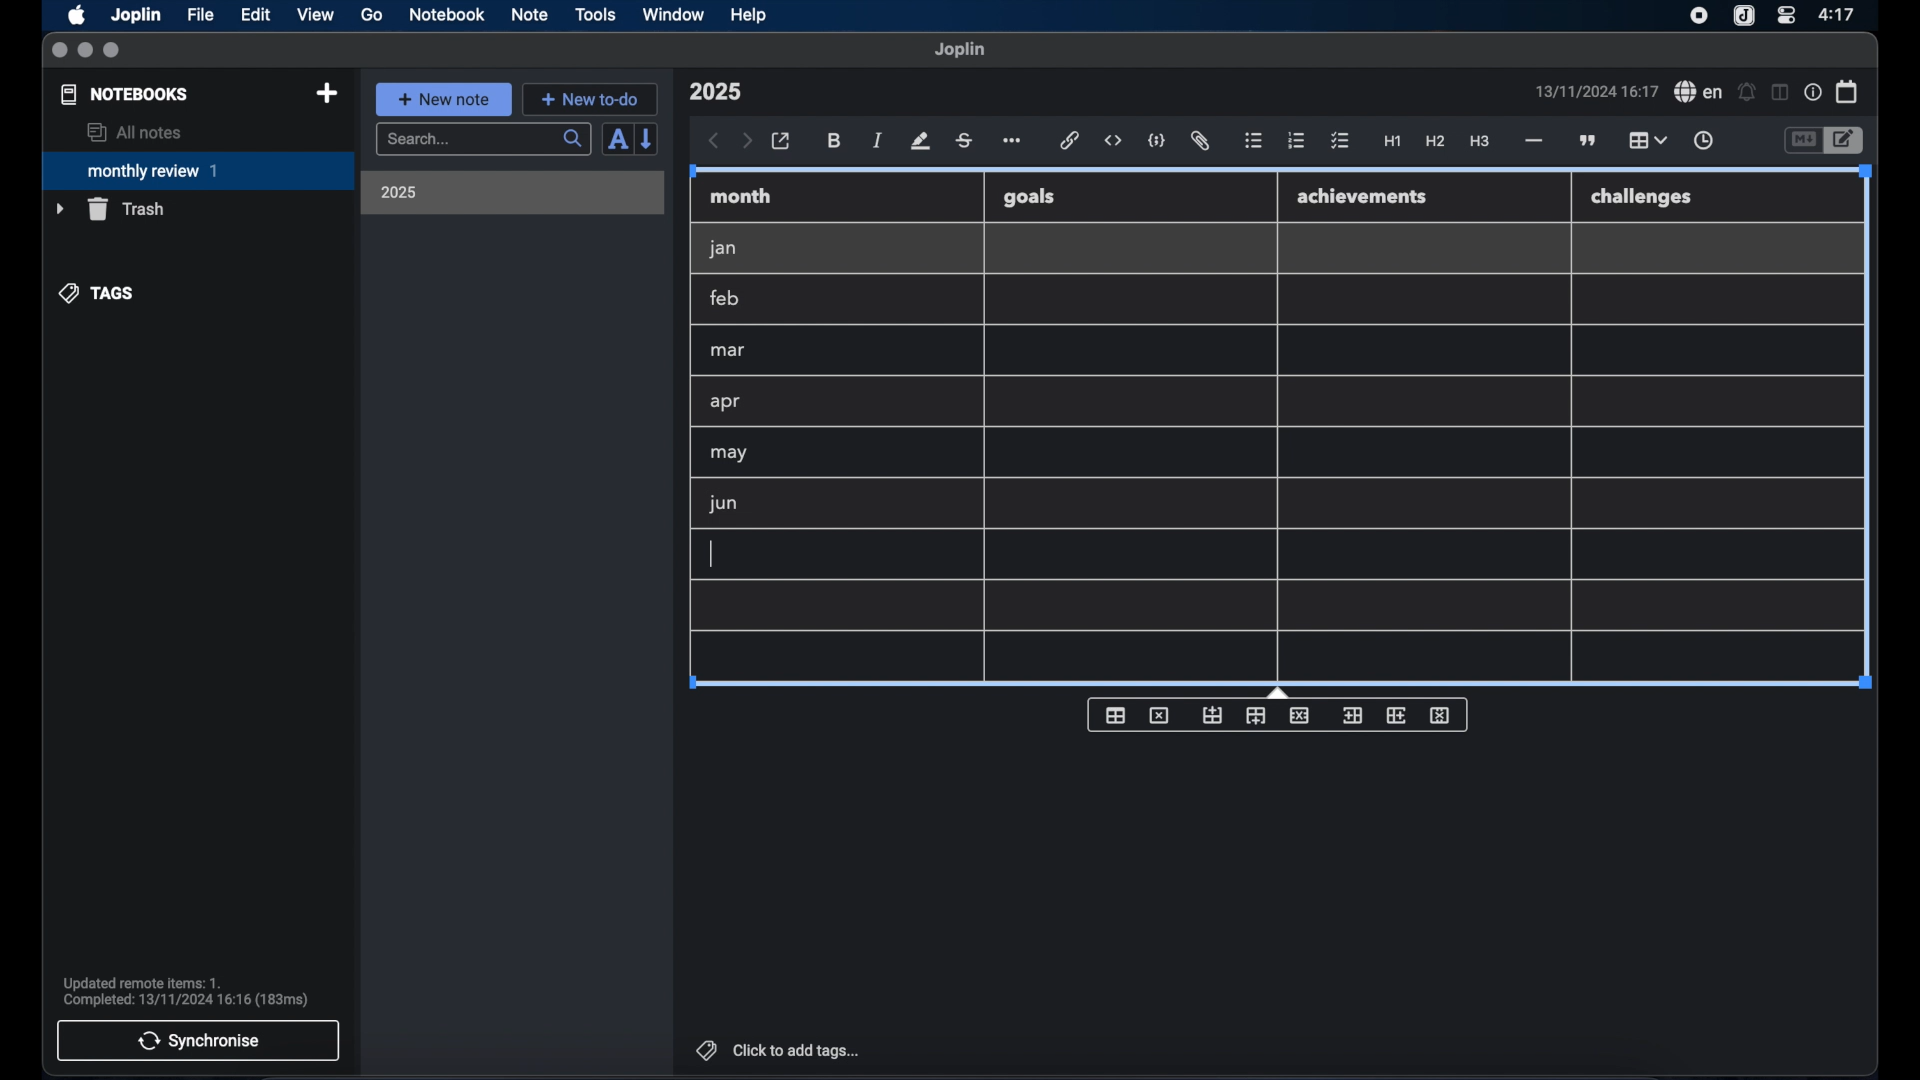 The image size is (1920, 1080). Describe the element at coordinates (1352, 716) in the screenshot. I see `insert column before` at that location.